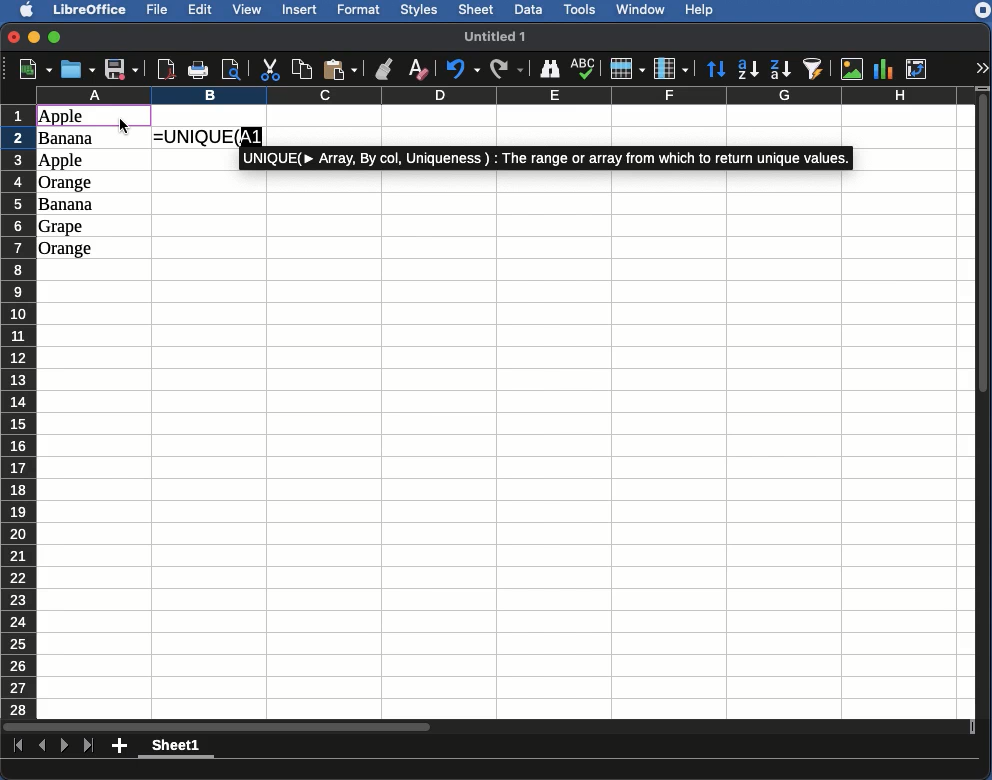  Describe the element at coordinates (884, 69) in the screenshot. I see `Chart` at that location.